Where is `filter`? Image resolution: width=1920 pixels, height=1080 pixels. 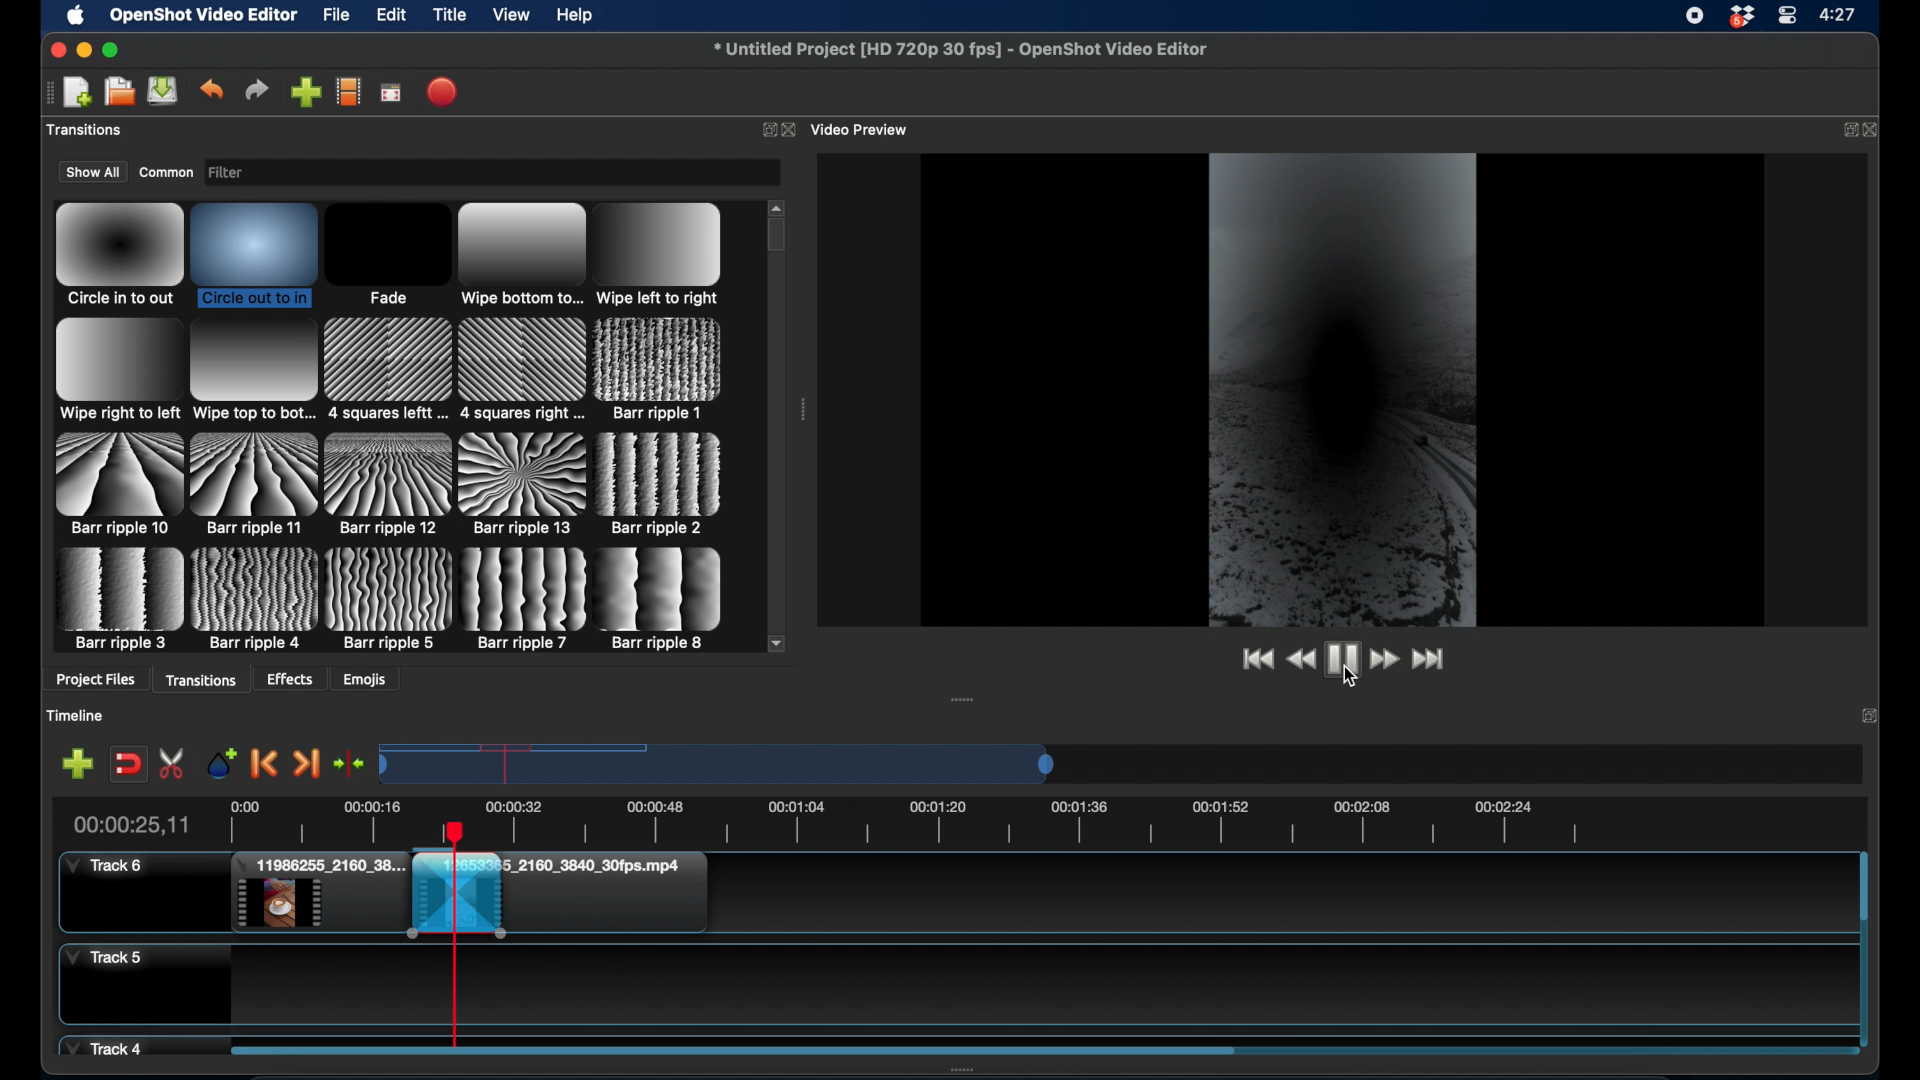
filter is located at coordinates (259, 173).